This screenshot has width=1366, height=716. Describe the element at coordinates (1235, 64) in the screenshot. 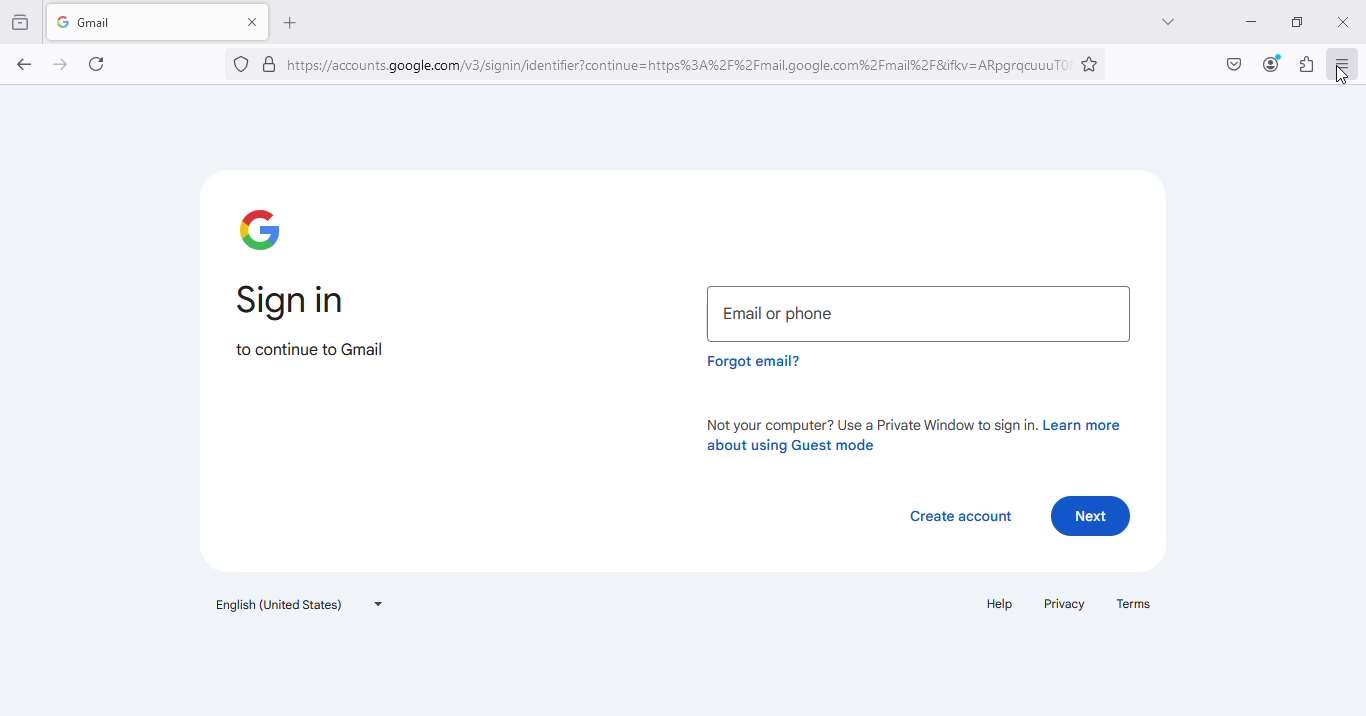

I see `save to pocket` at that location.